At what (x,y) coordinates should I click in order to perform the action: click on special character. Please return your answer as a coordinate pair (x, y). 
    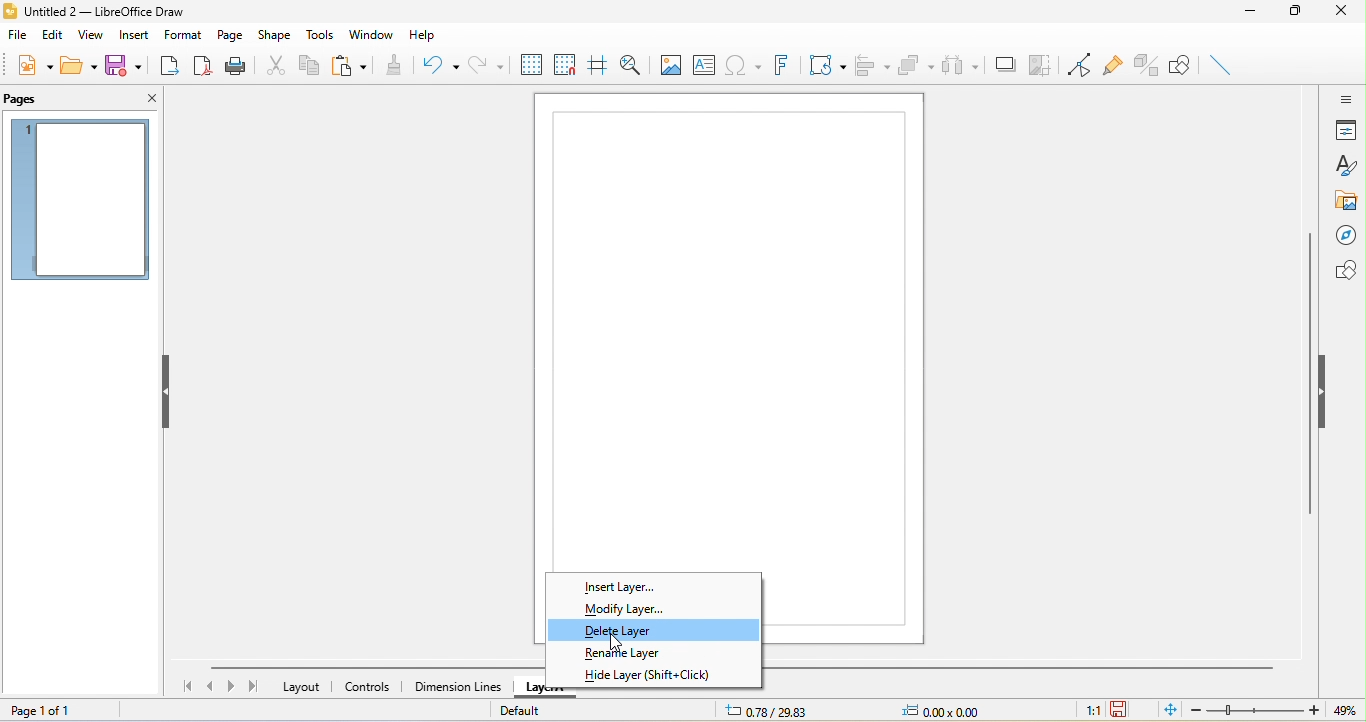
    Looking at the image, I should click on (740, 65).